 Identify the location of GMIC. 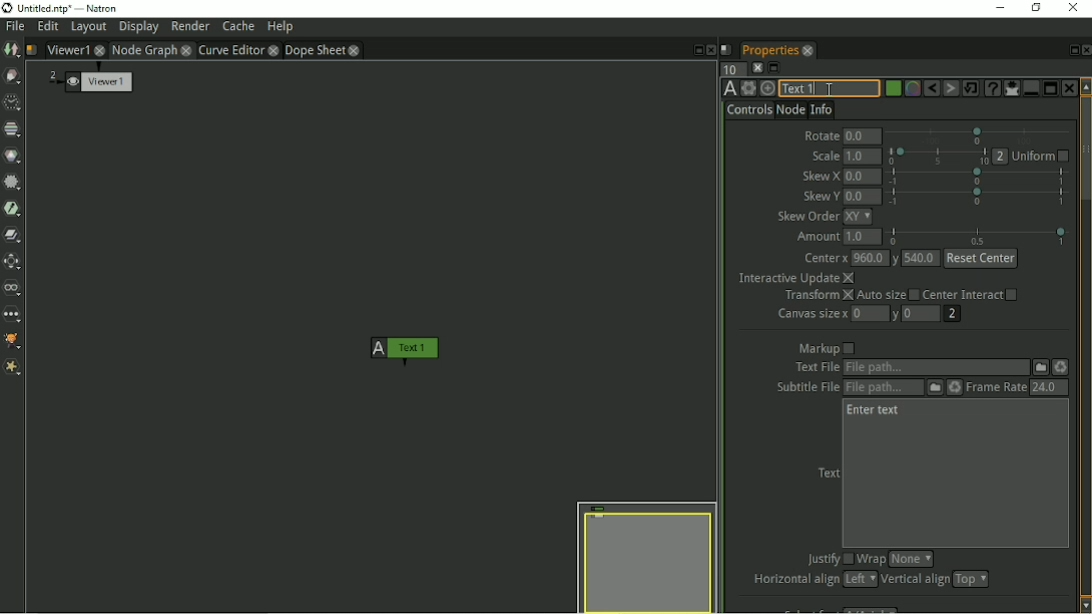
(14, 340).